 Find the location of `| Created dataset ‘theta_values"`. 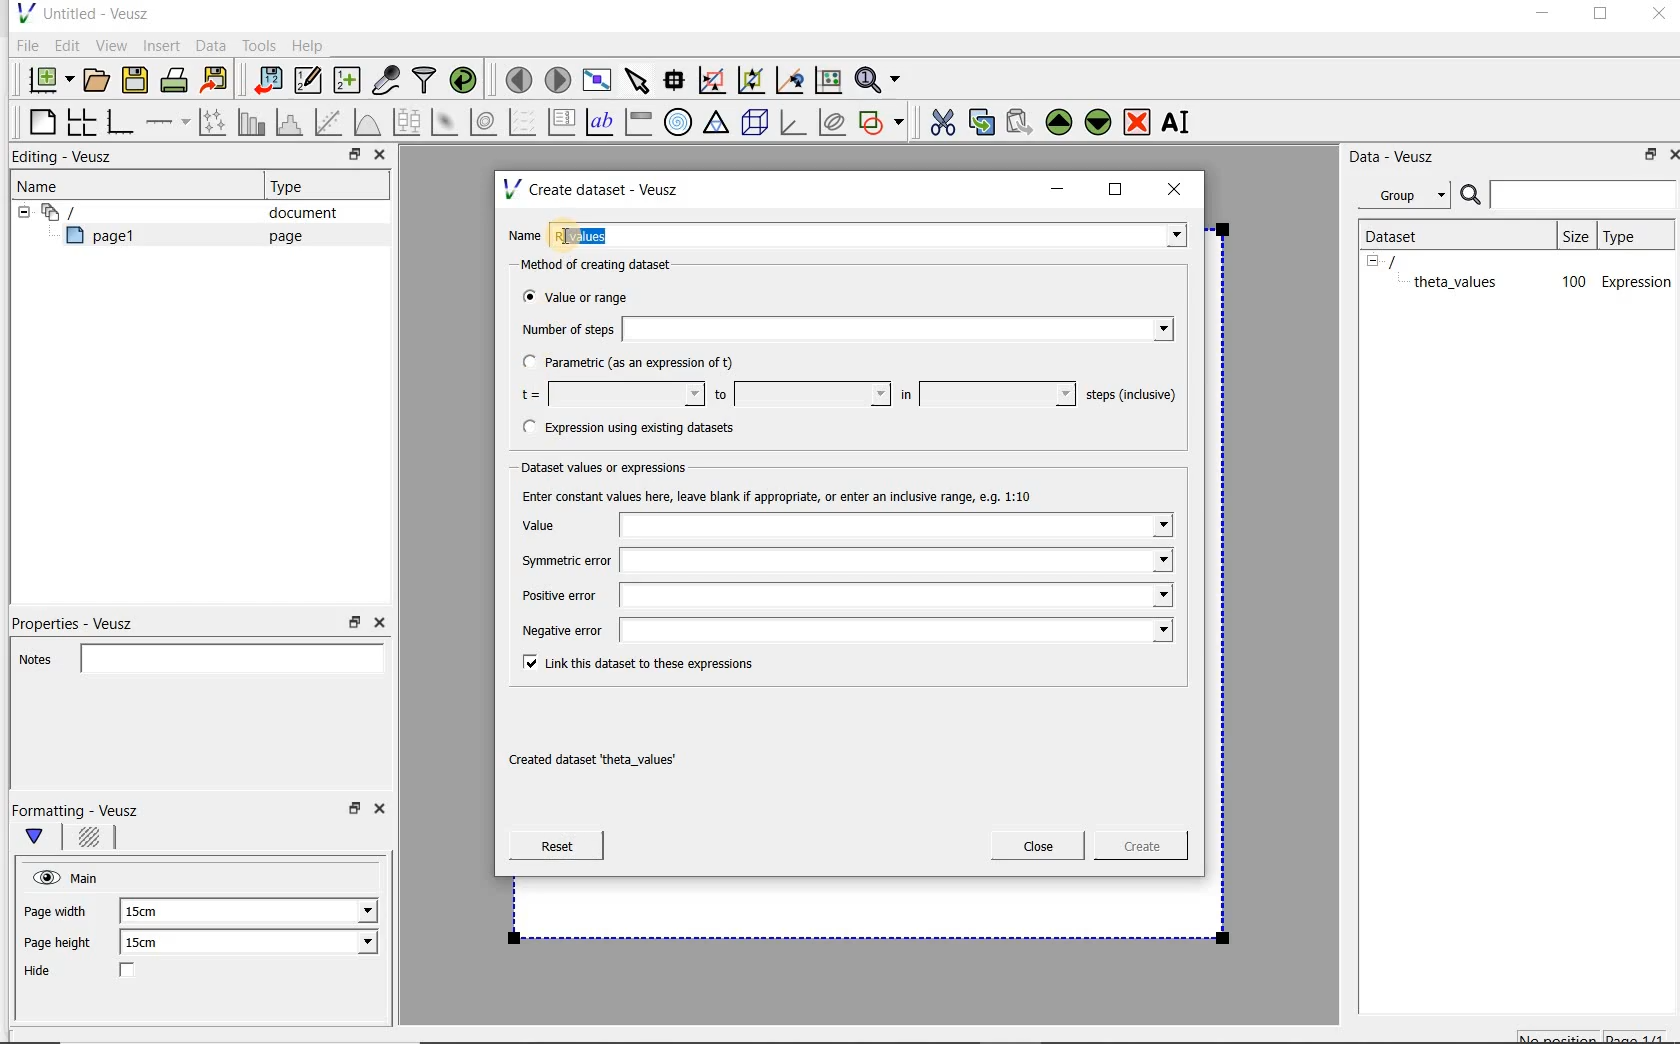

| Created dataset ‘theta_values" is located at coordinates (614, 761).